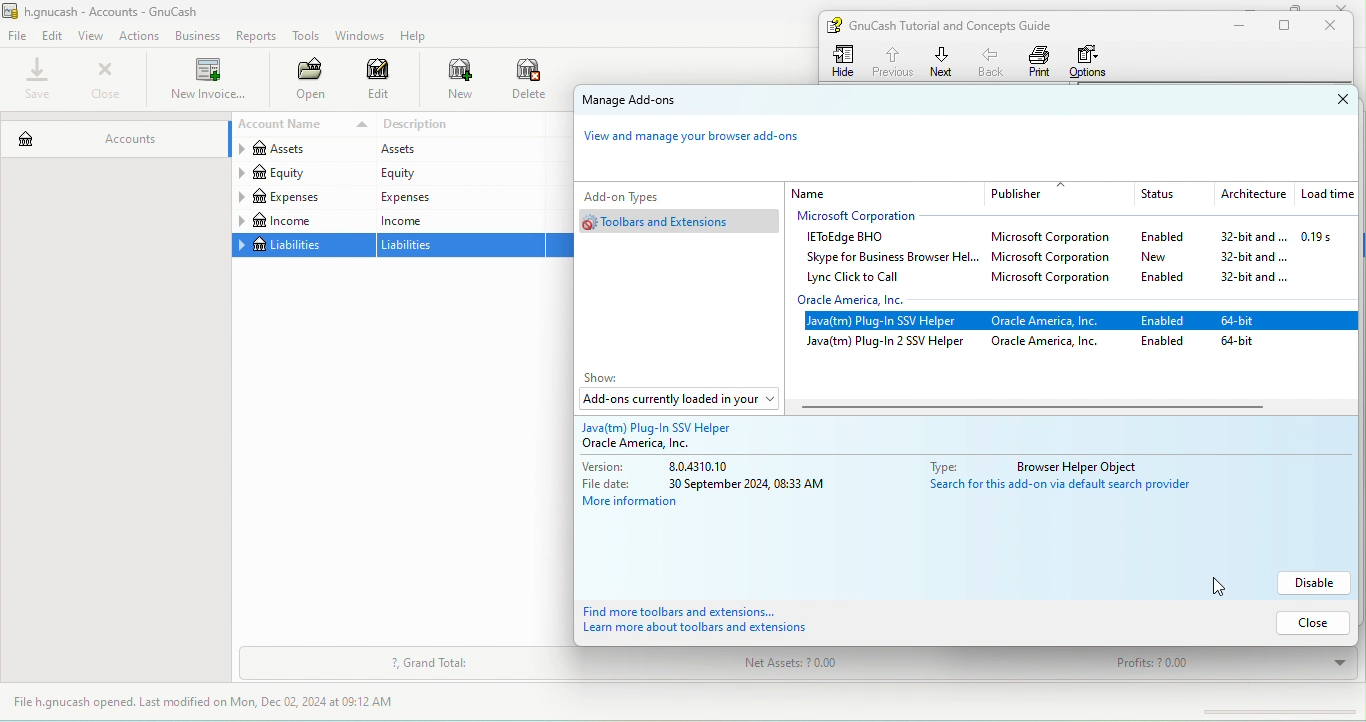 Image resolution: width=1366 pixels, height=722 pixels. I want to click on java (tm) plug ln ssv helper, so click(887, 322).